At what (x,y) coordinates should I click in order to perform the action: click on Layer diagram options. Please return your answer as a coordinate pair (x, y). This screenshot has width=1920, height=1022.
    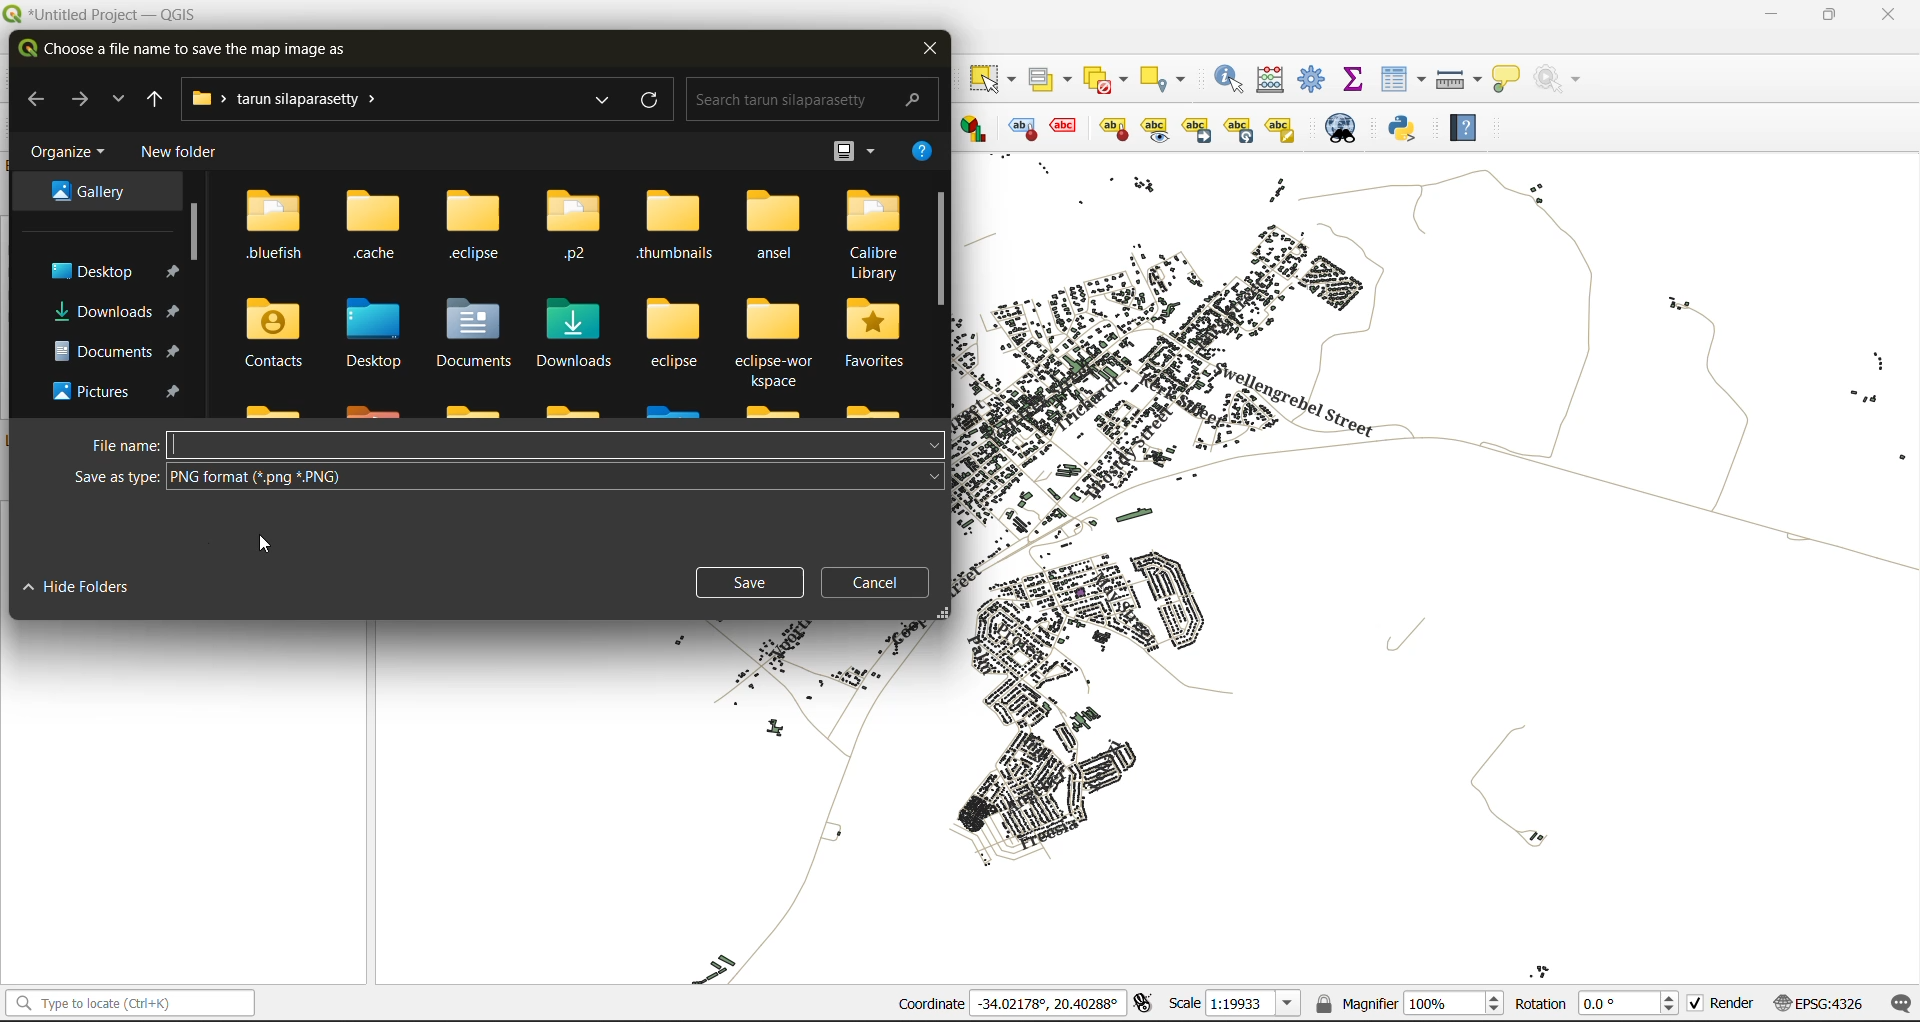
    Looking at the image, I should click on (975, 128).